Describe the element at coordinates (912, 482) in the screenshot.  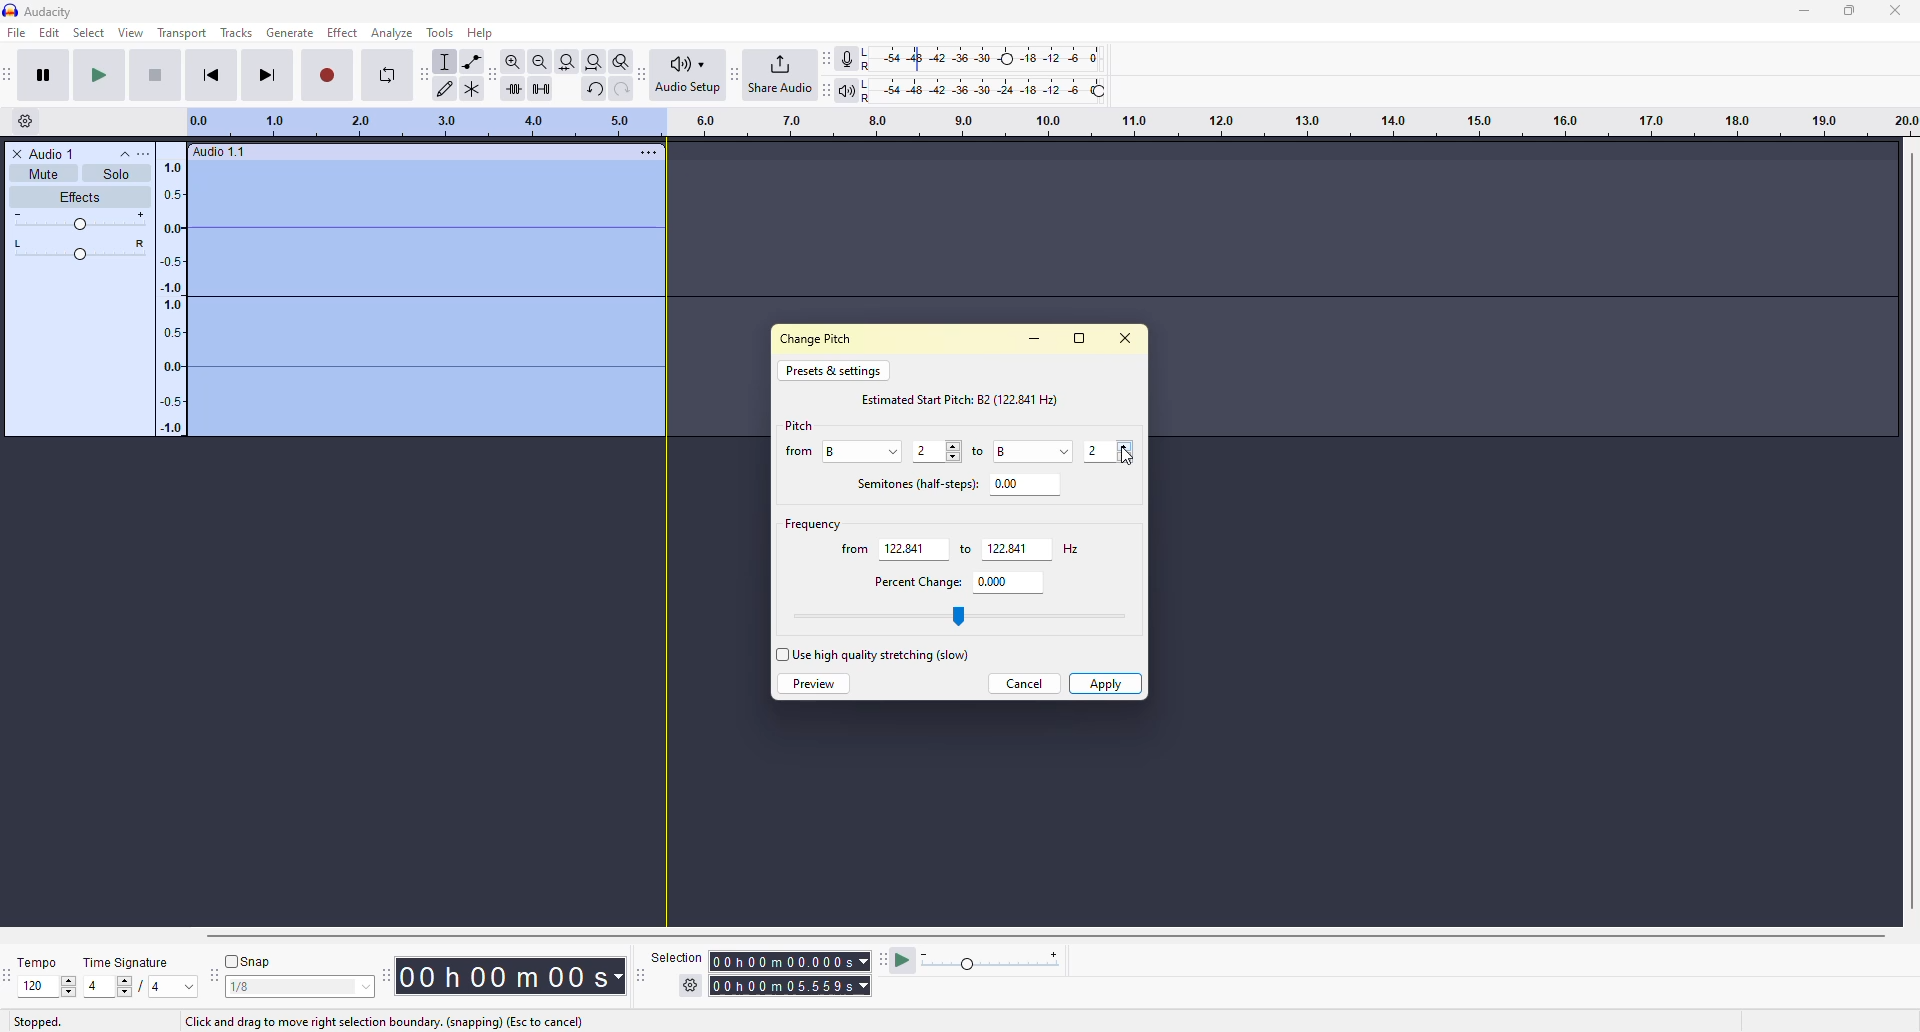
I see `semitones` at that location.